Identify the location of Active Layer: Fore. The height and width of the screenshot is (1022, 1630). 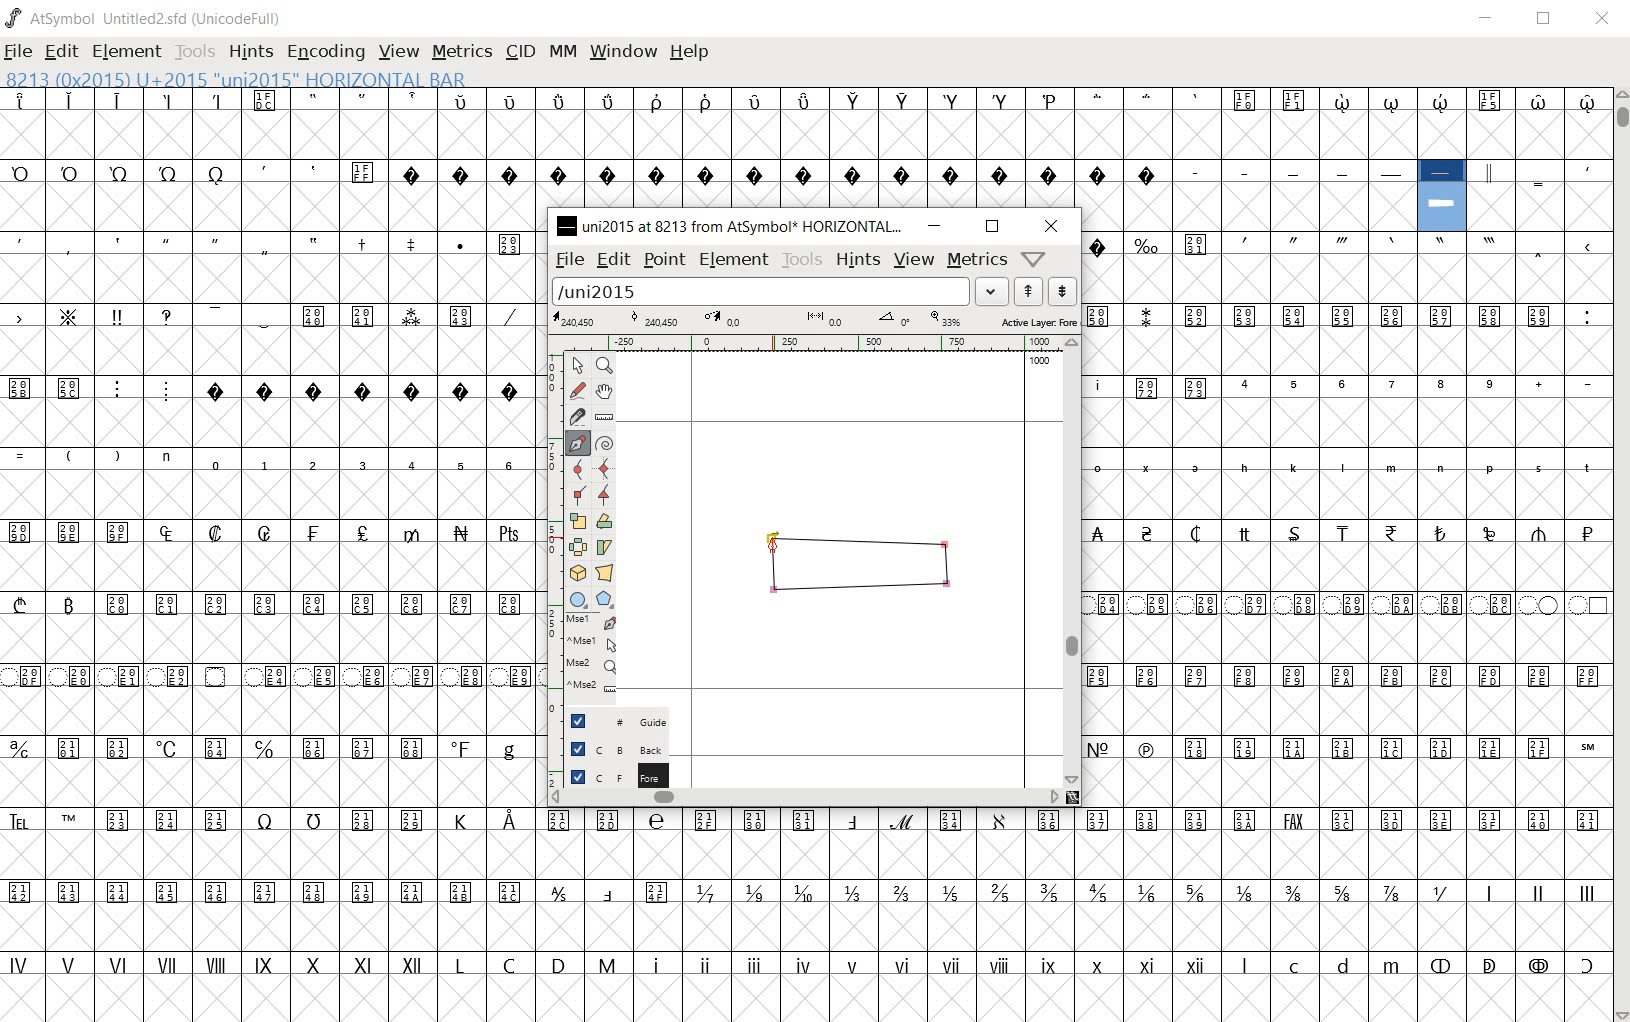
(814, 322).